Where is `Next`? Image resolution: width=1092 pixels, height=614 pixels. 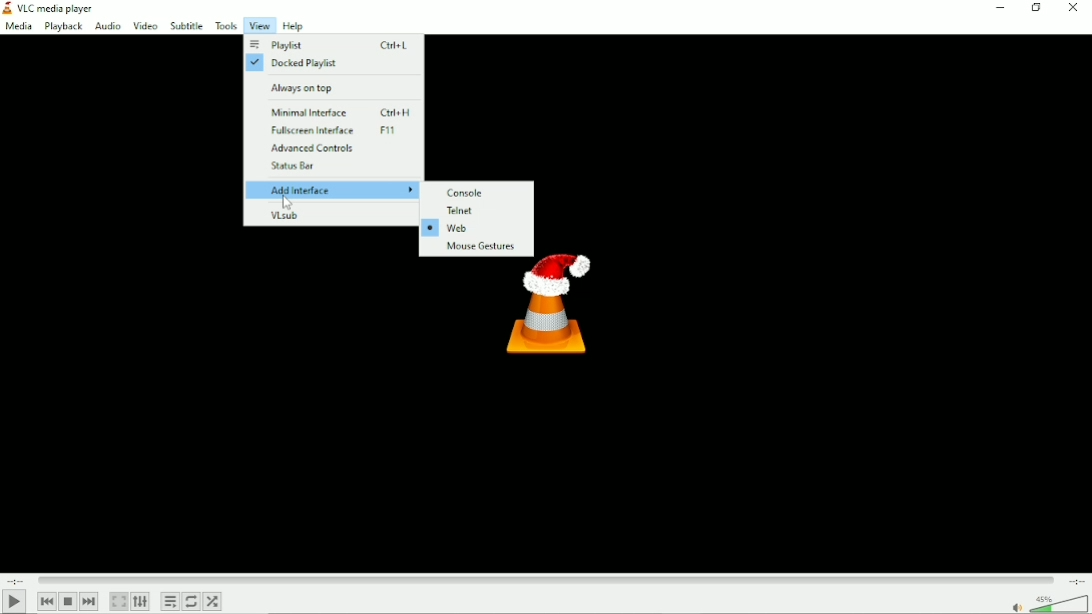 Next is located at coordinates (89, 602).